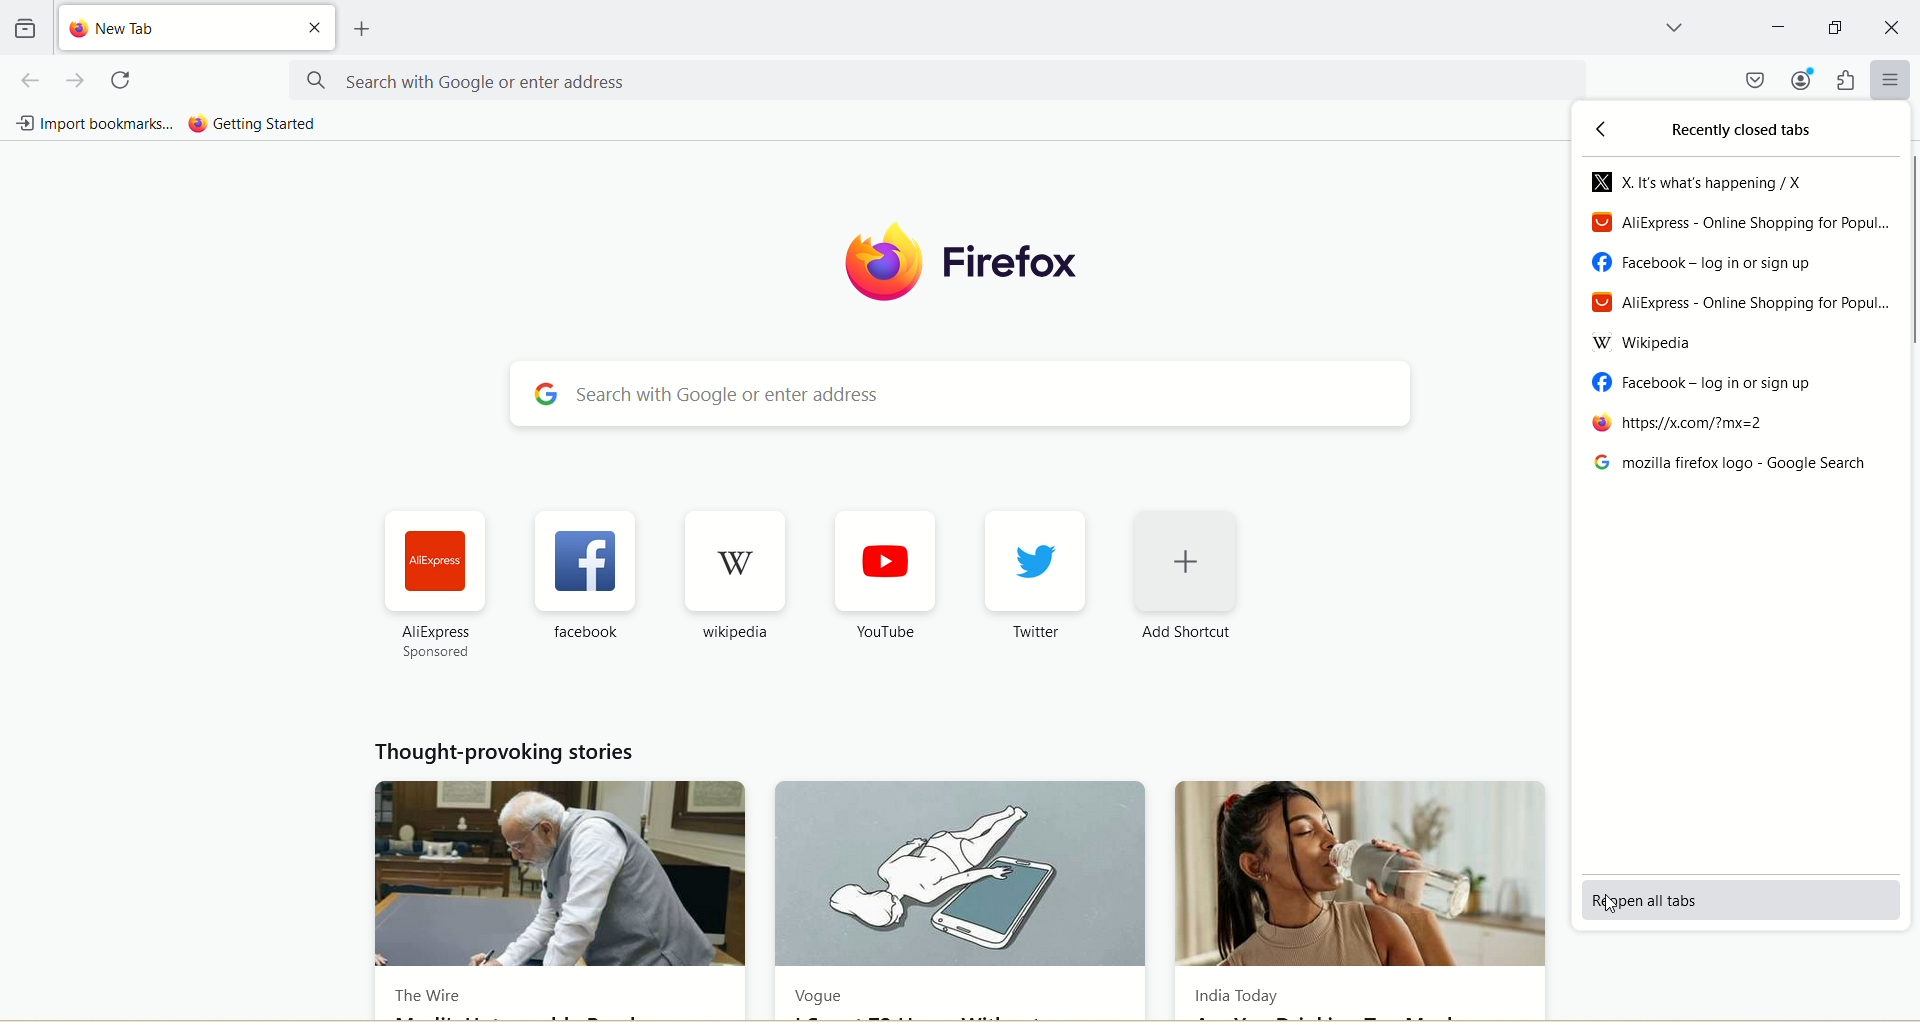 This screenshot has height=1022, width=1920. What do you see at coordinates (32, 80) in the screenshot?
I see `go back one page` at bounding box center [32, 80].